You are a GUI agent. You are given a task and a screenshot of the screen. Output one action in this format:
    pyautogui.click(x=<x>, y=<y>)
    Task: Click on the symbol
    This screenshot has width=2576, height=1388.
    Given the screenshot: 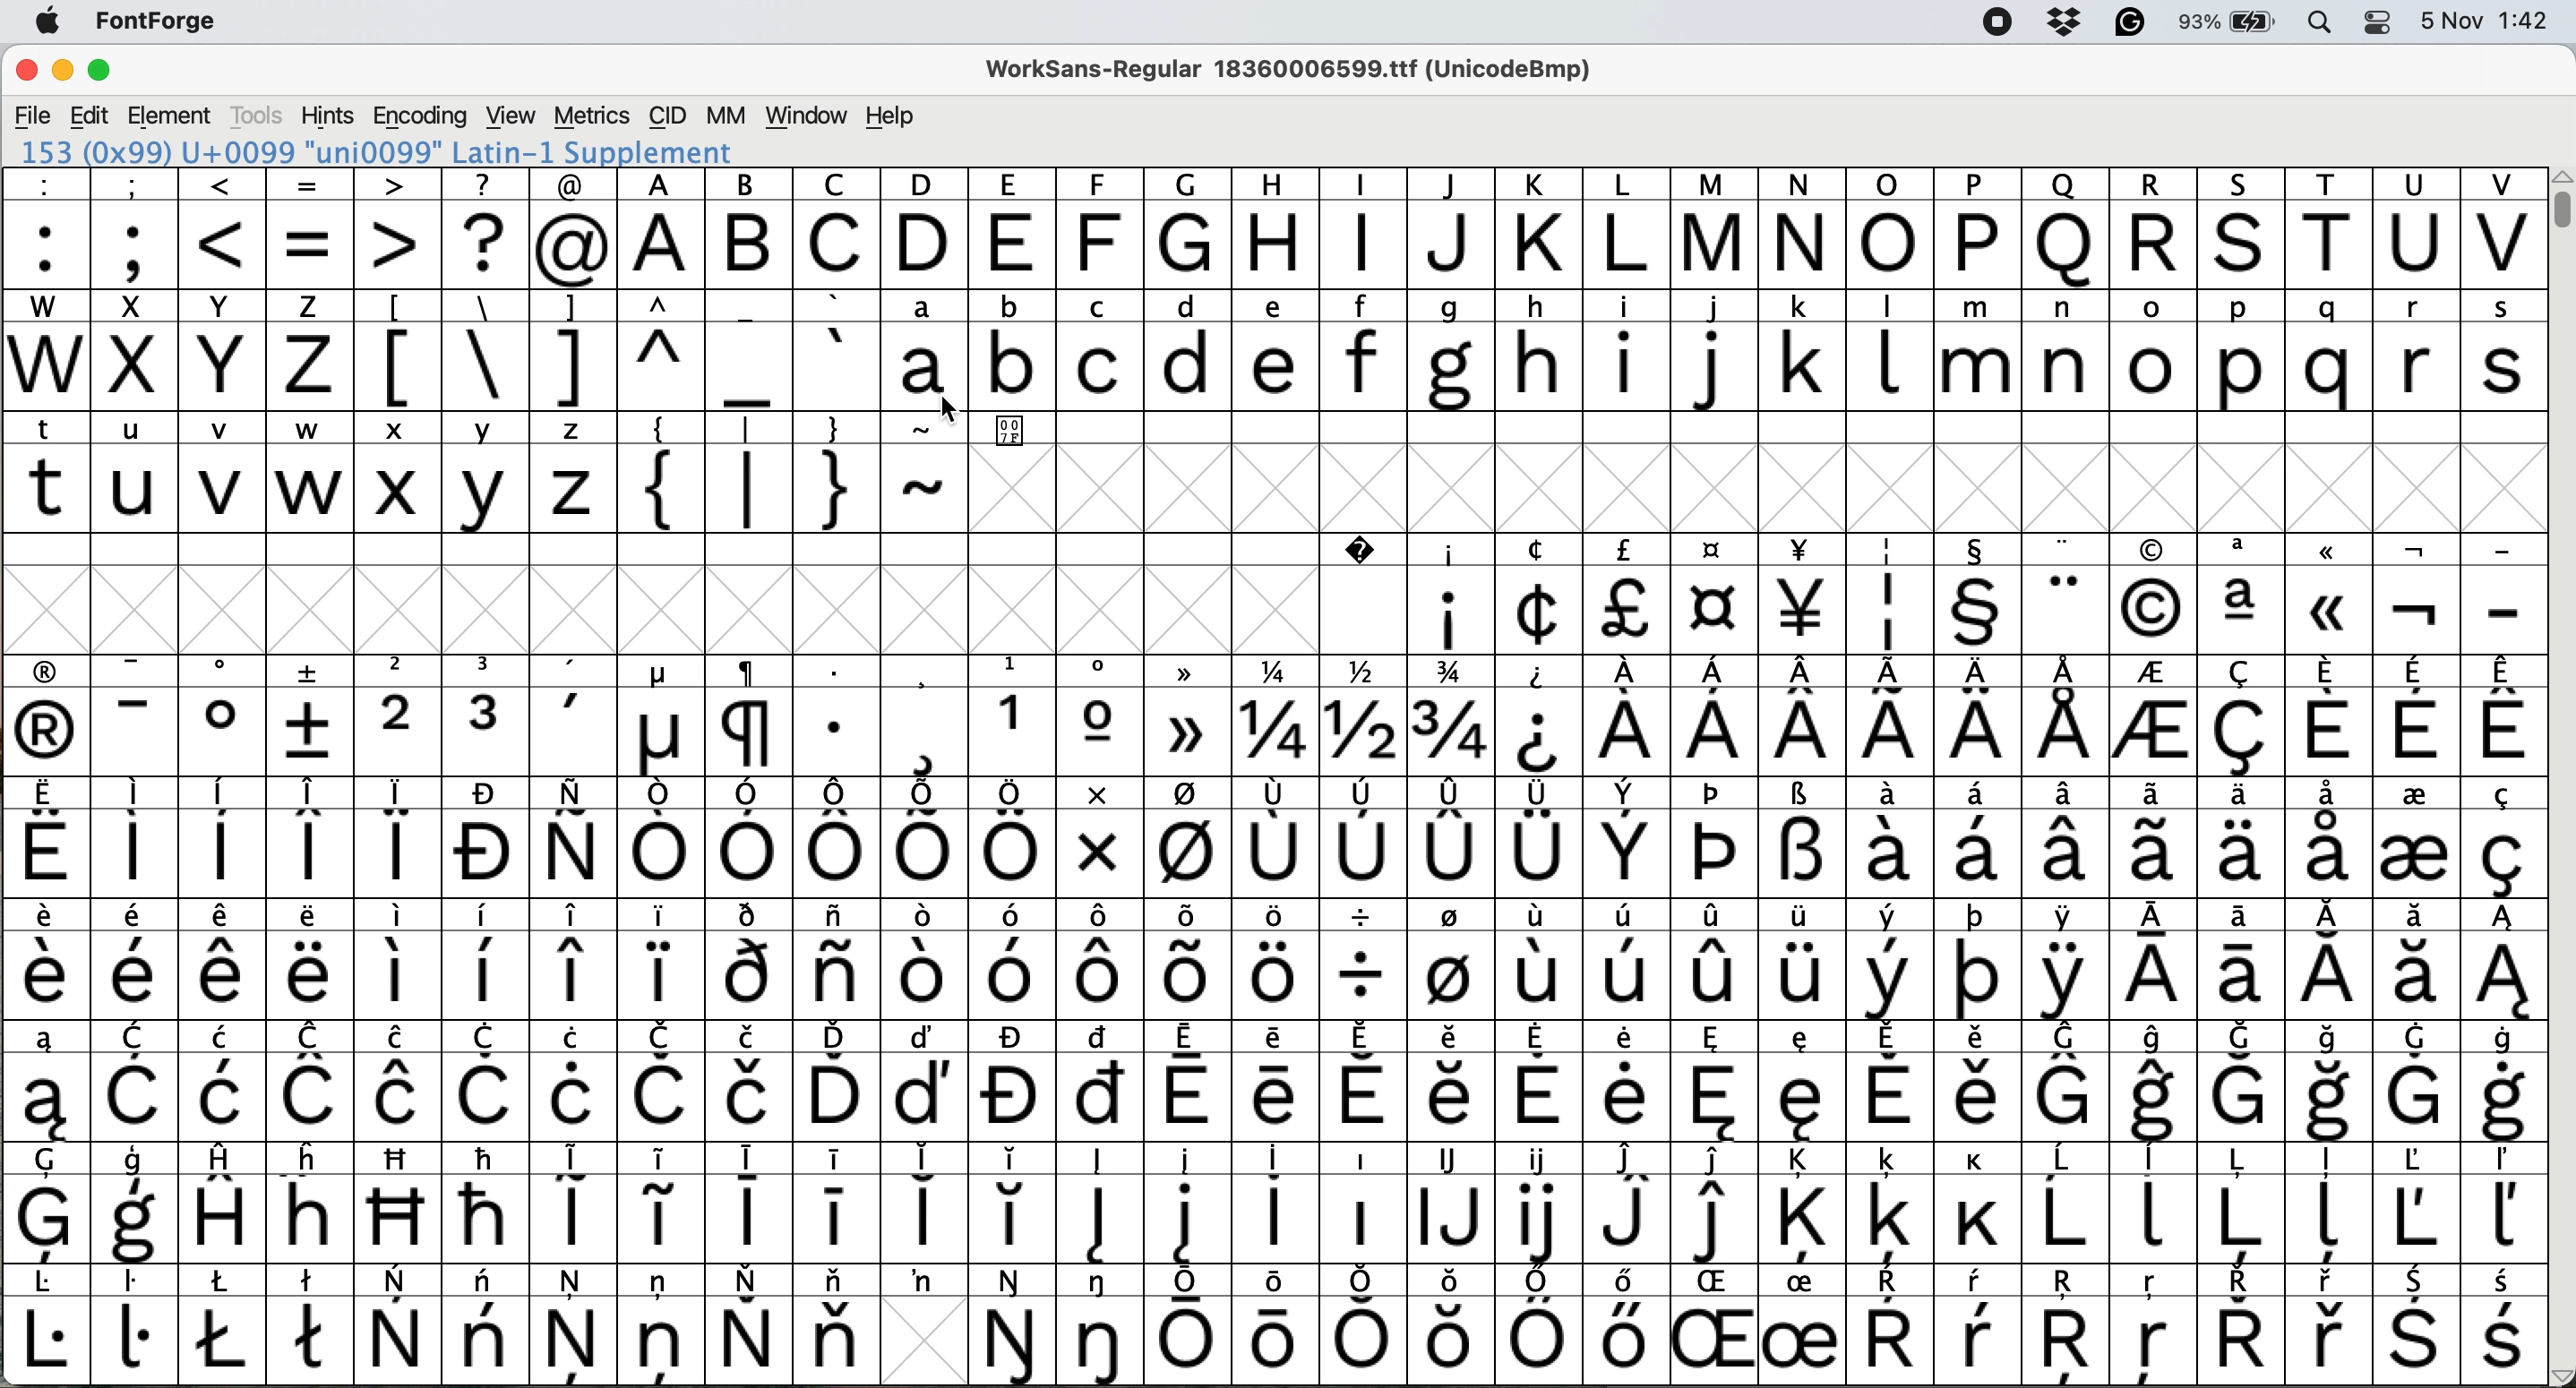 What is the action you would take?
    pyautogui.click(x=751, y=1081)
    